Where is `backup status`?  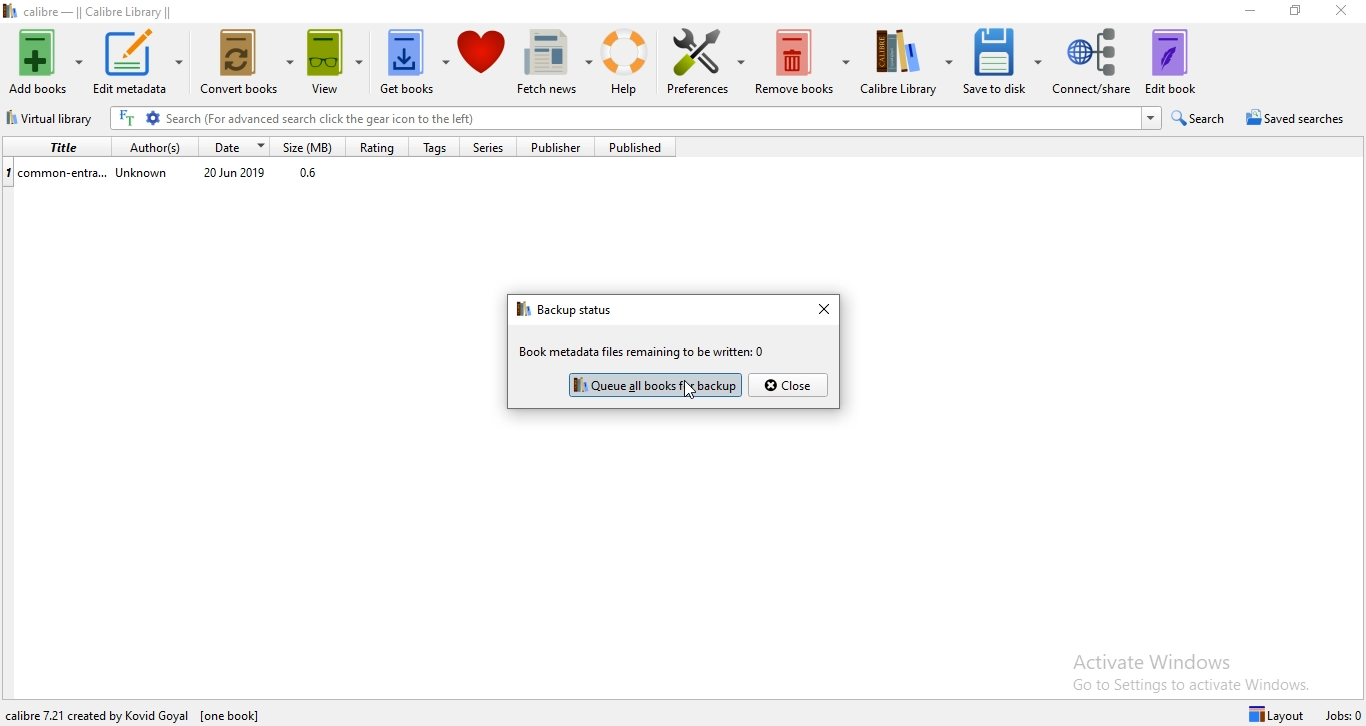 backup status is located at coordinates (567, 310).